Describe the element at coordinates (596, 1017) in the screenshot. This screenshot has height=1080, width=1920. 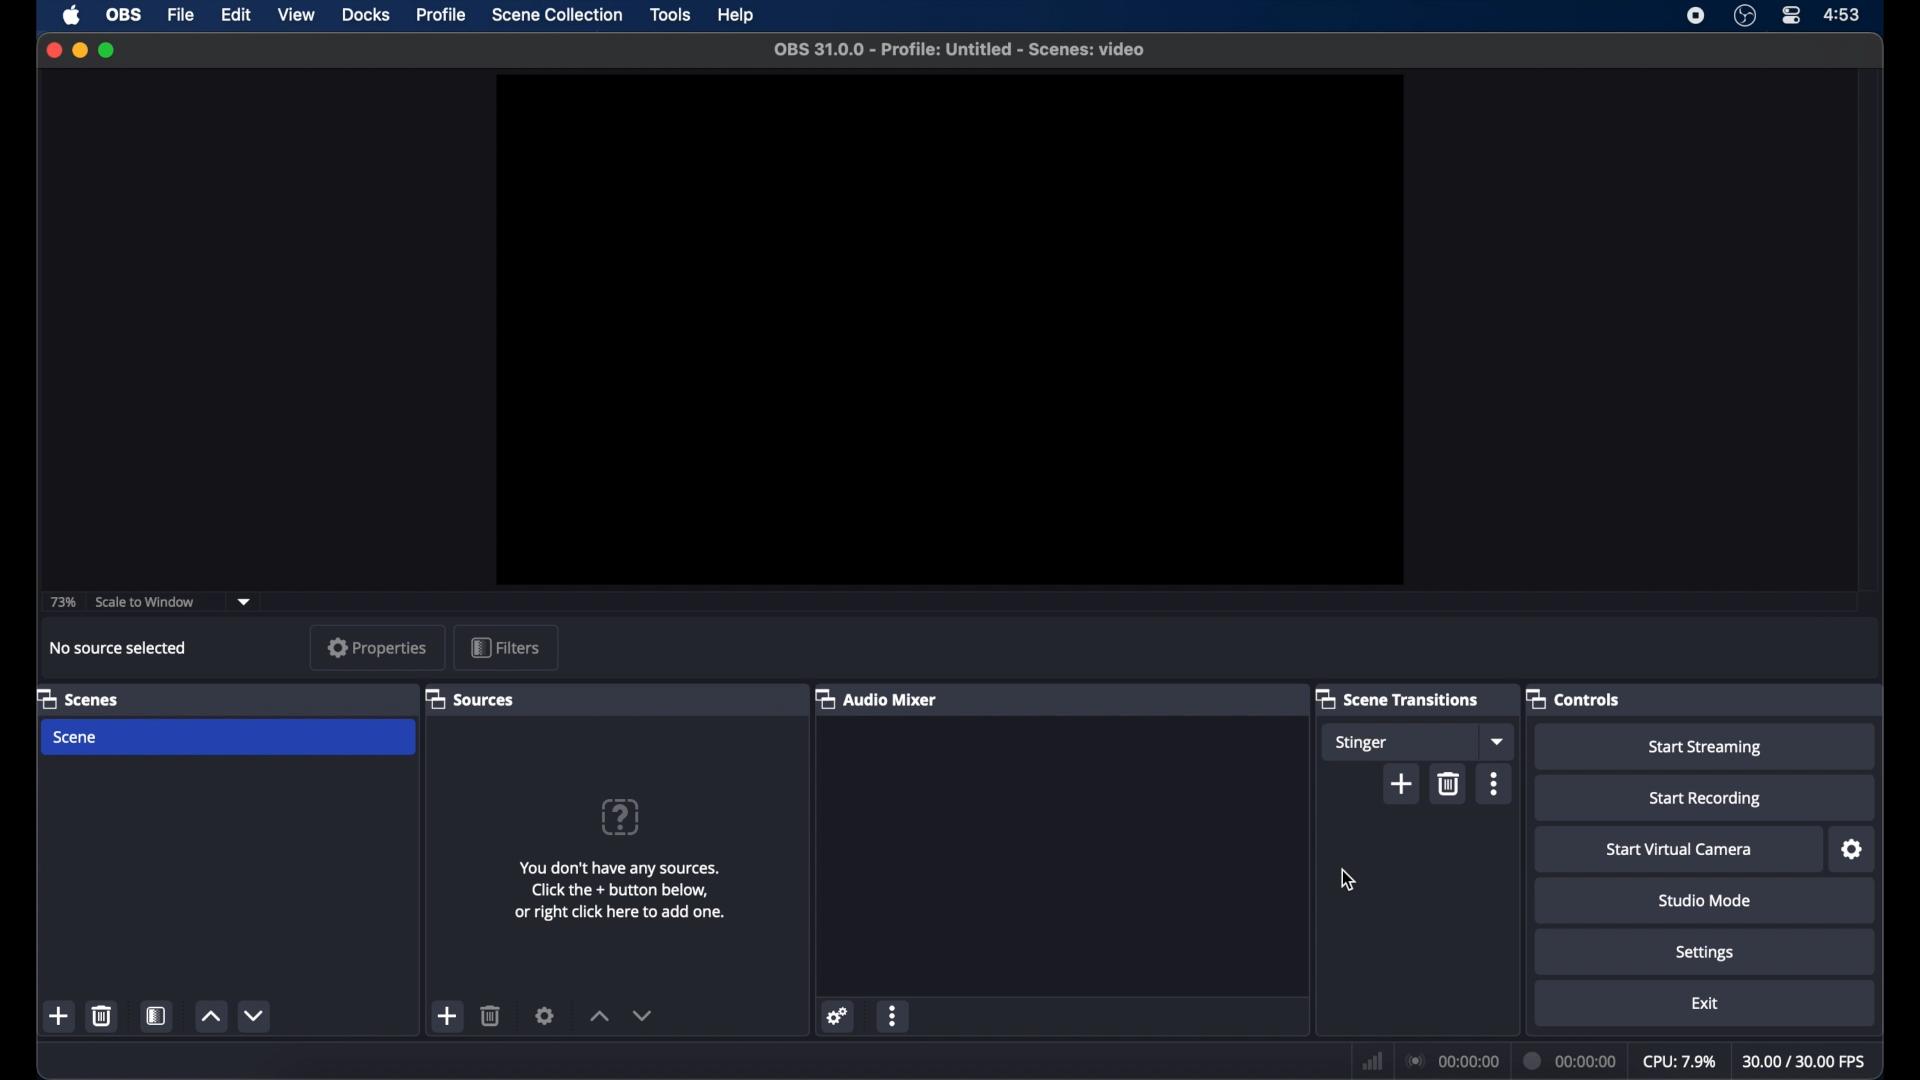
I see `increment` at that location.